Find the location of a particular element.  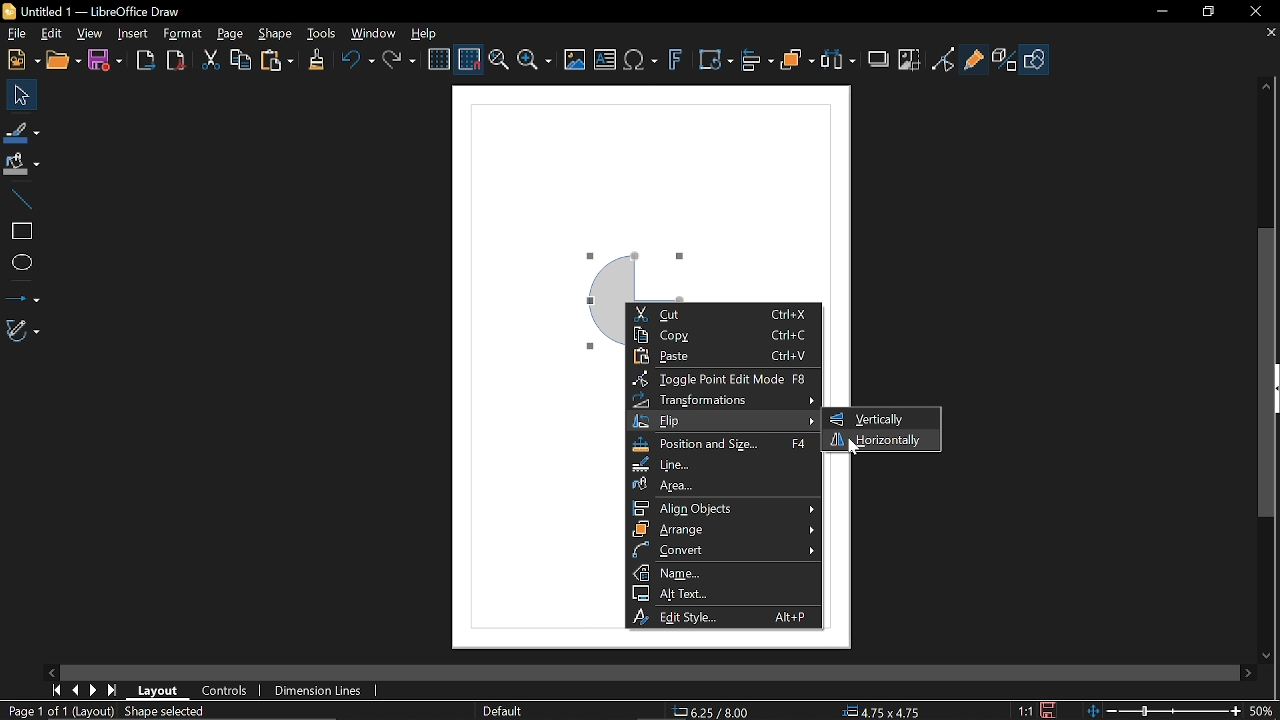

Previous page is located at coordinates (75, 689).